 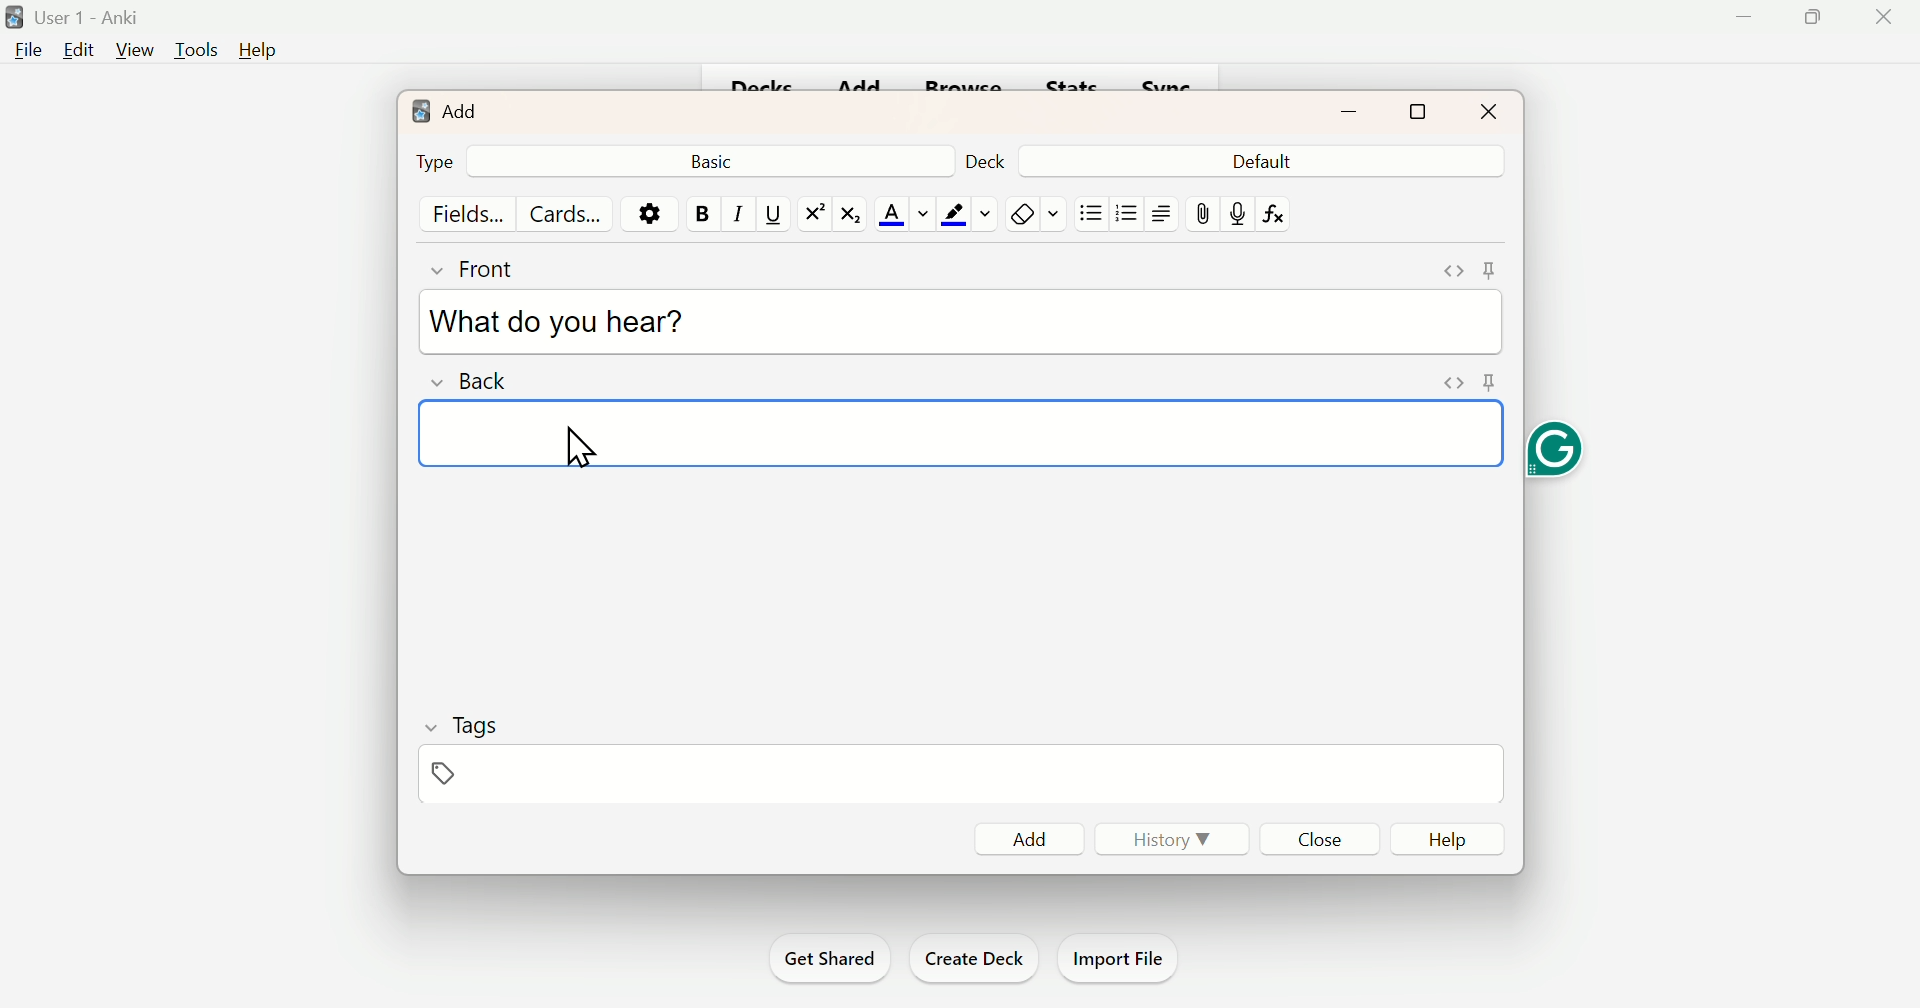 I want to click on Import File, so click(x=1125, y=959).